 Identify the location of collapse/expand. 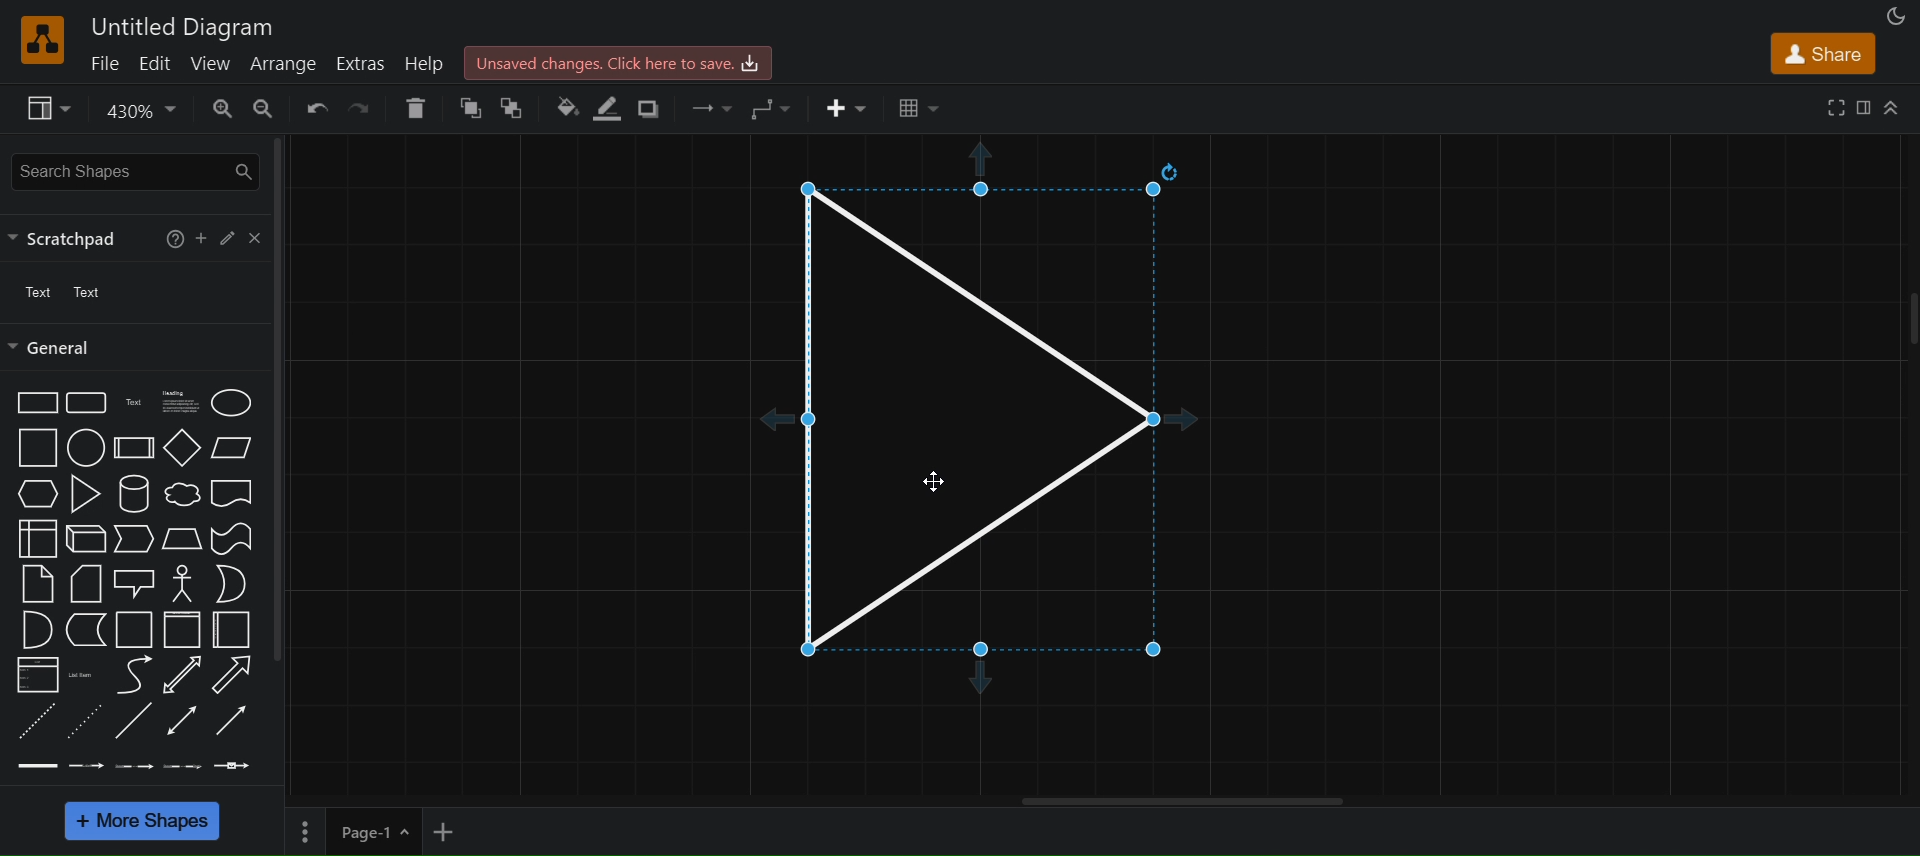
(1894, 110).